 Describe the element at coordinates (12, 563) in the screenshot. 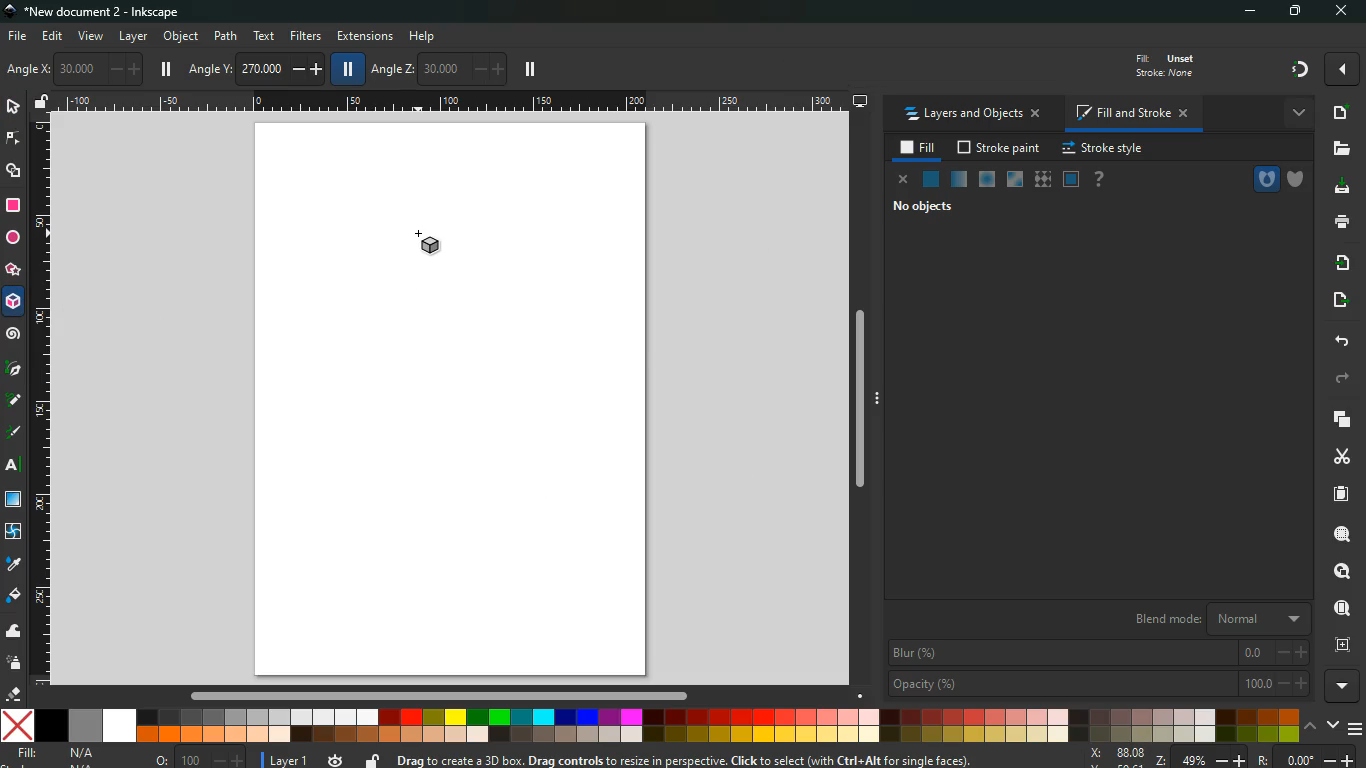

I see `drop` at that location.